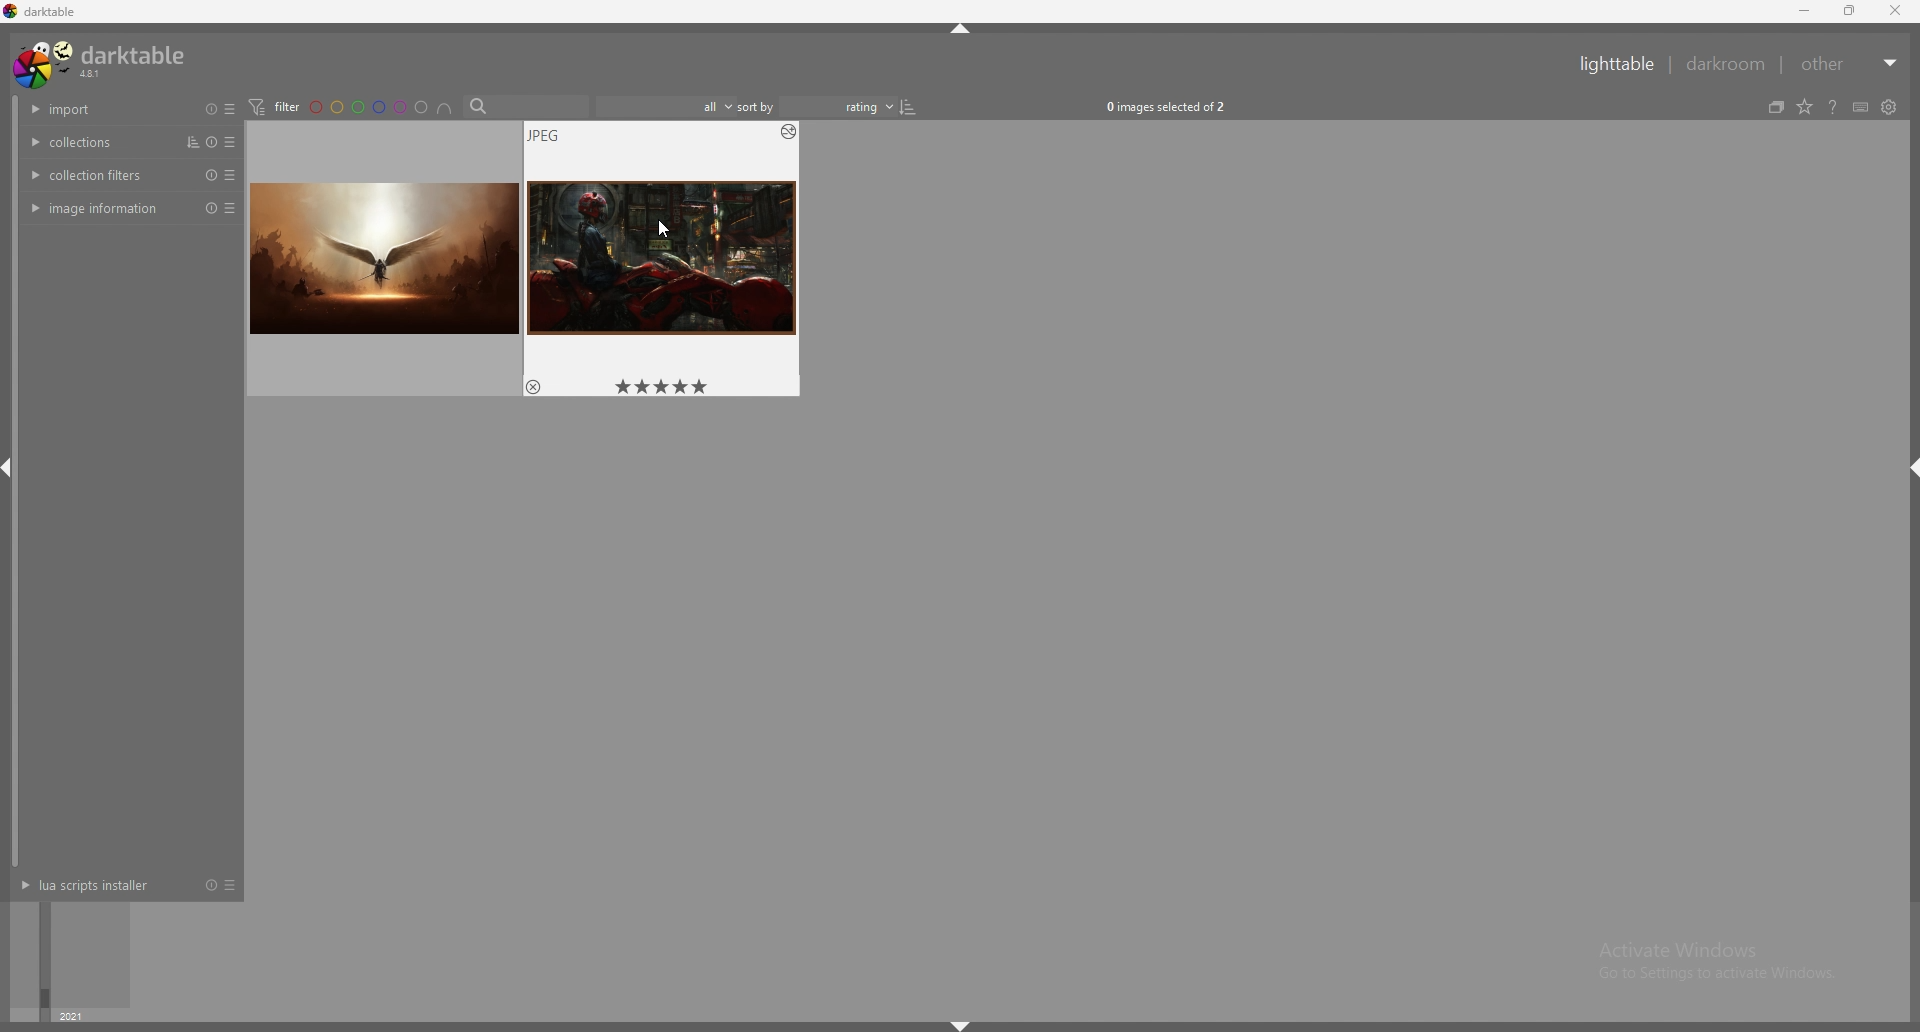  What do you see at coordinates (230, 211) in the screenshot?
I see `presets` at bounding box center [230, 211].